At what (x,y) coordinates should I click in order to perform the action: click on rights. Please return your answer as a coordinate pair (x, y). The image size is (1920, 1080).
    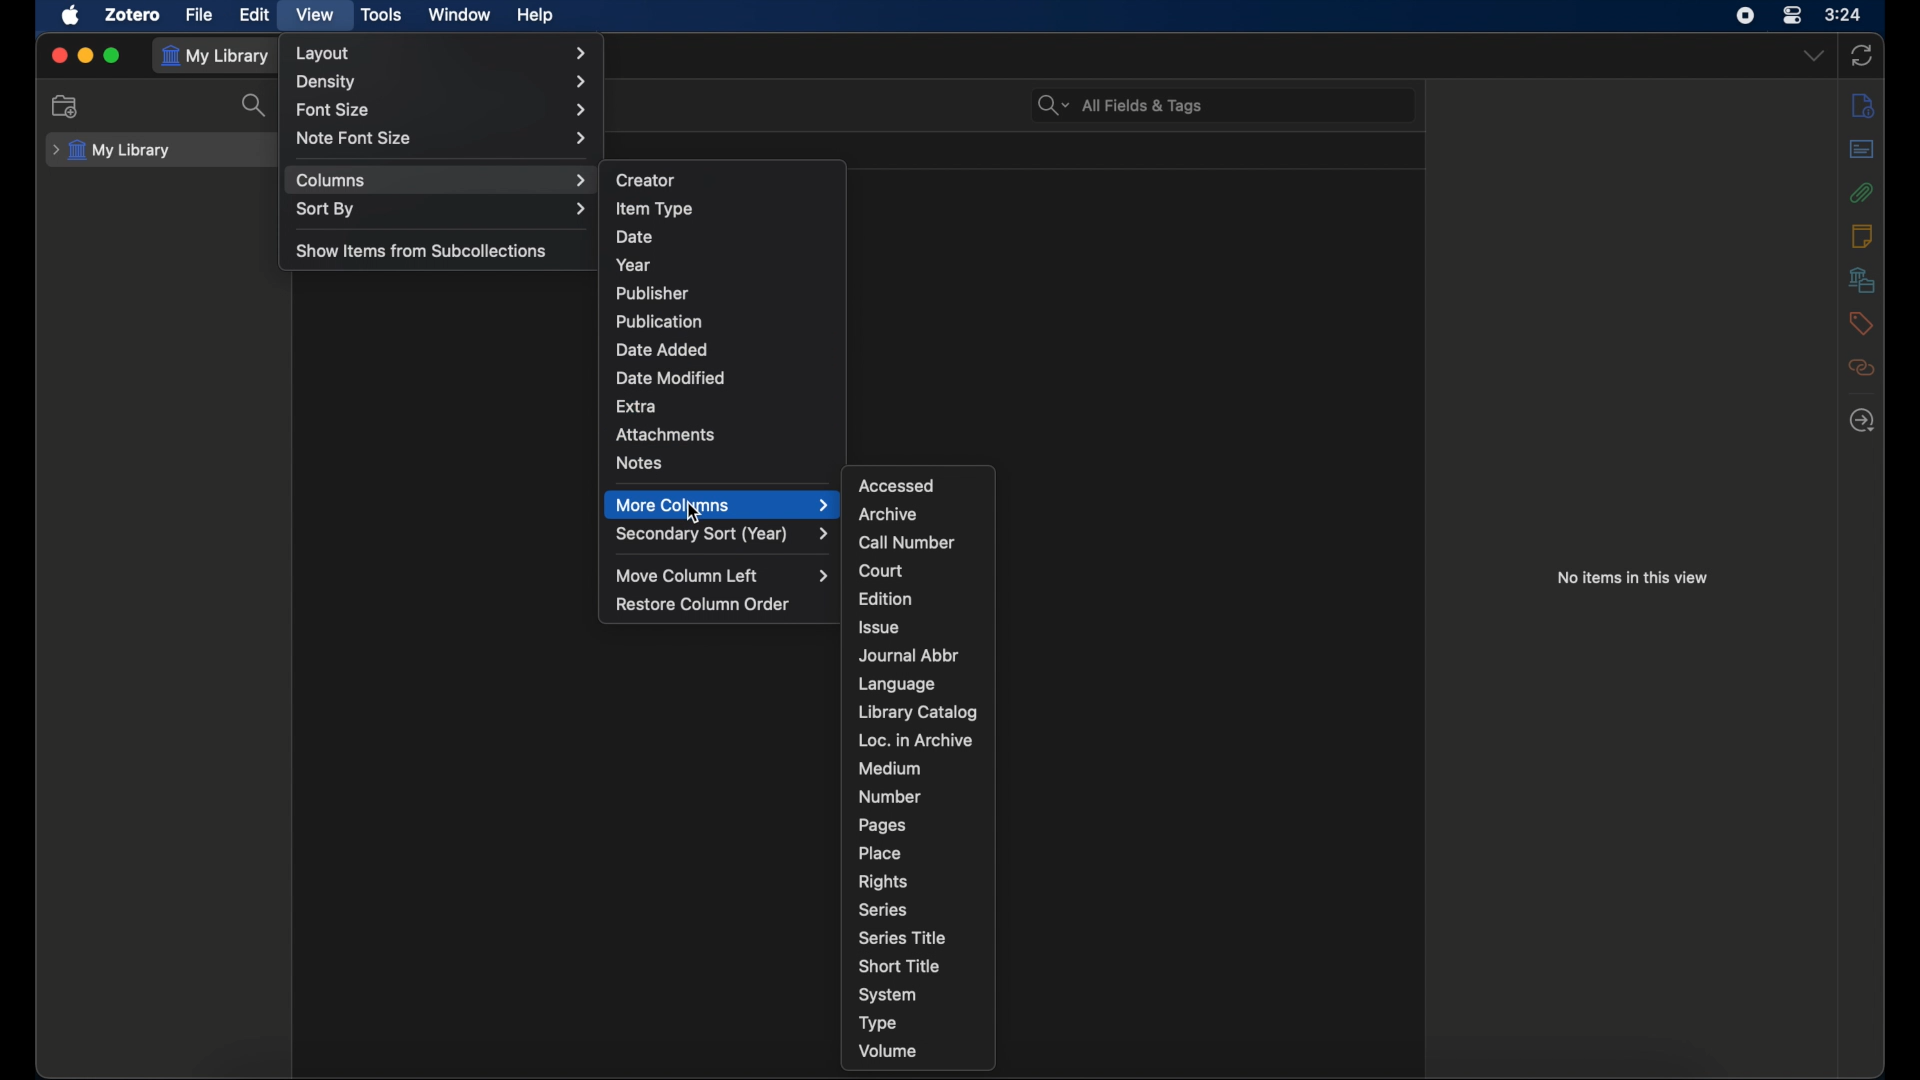
    Looking at the image, I should click on (882, 882).